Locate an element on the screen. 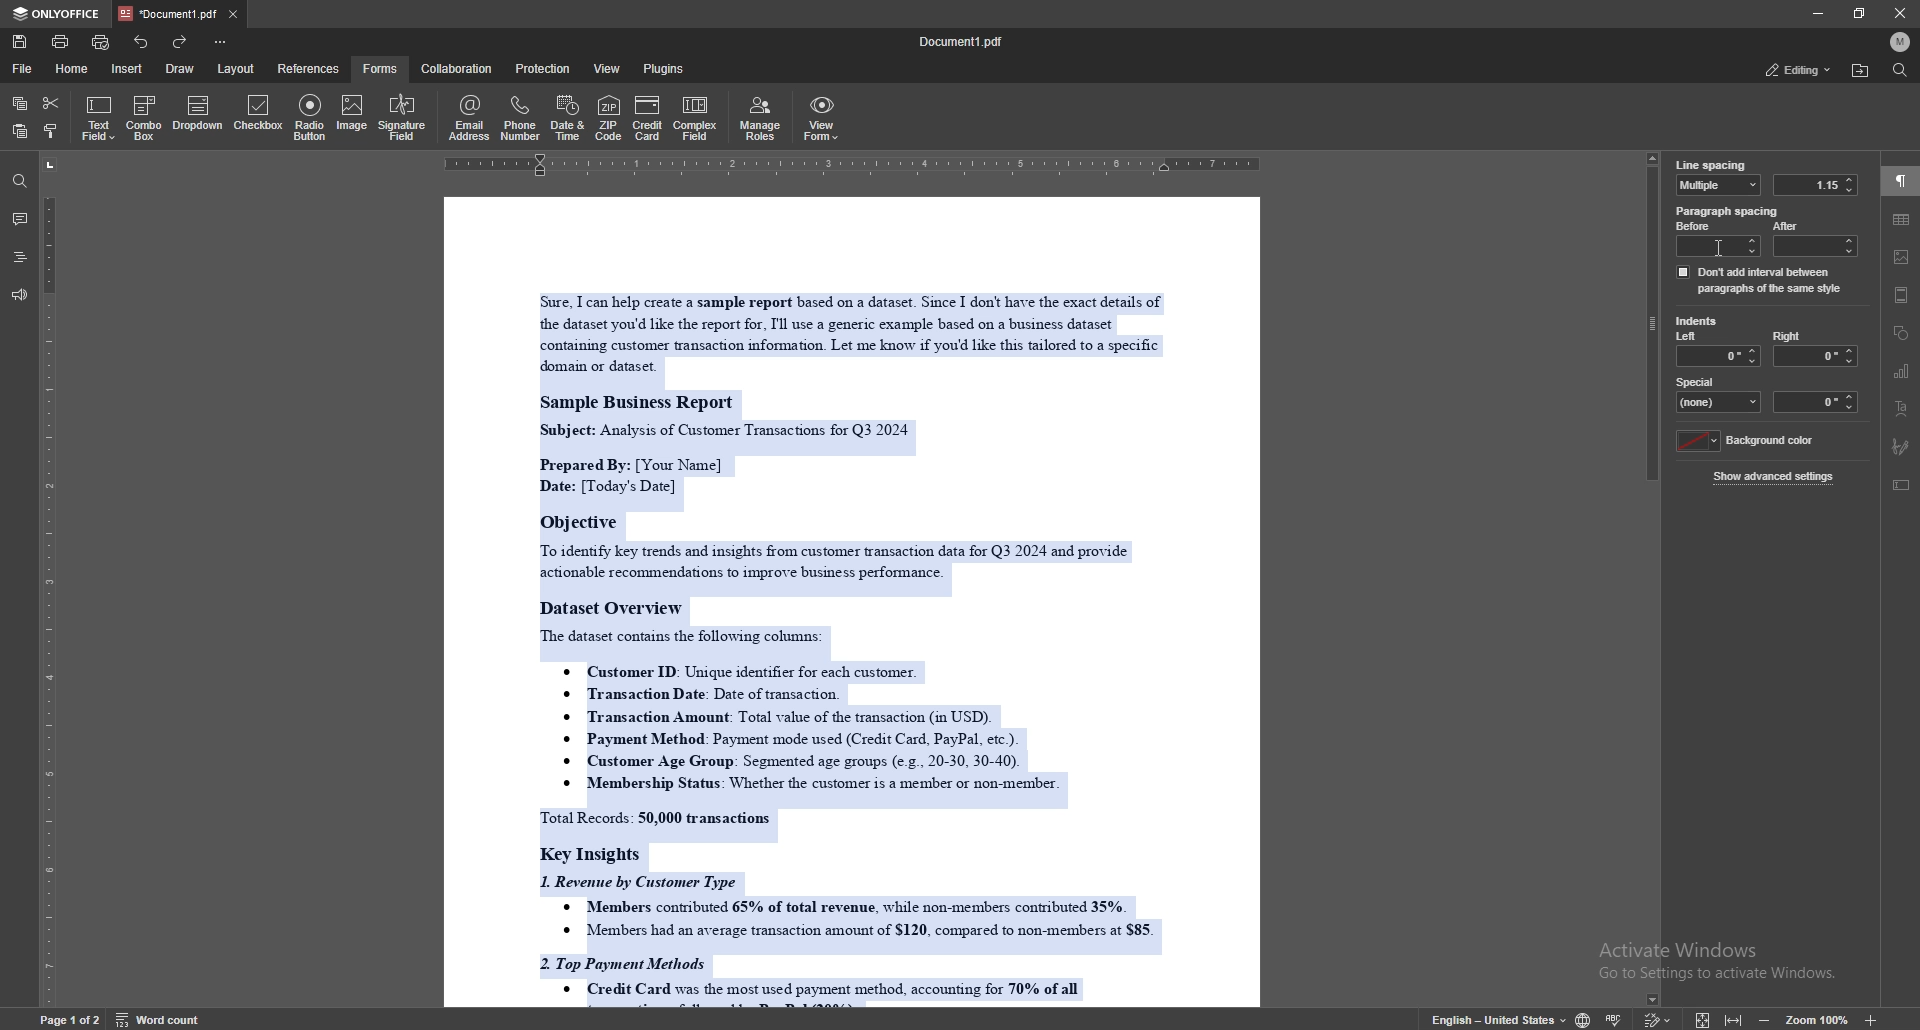 This screenshot has width=1920, height=1030. line spacing is located at coordinates (1711, 165).